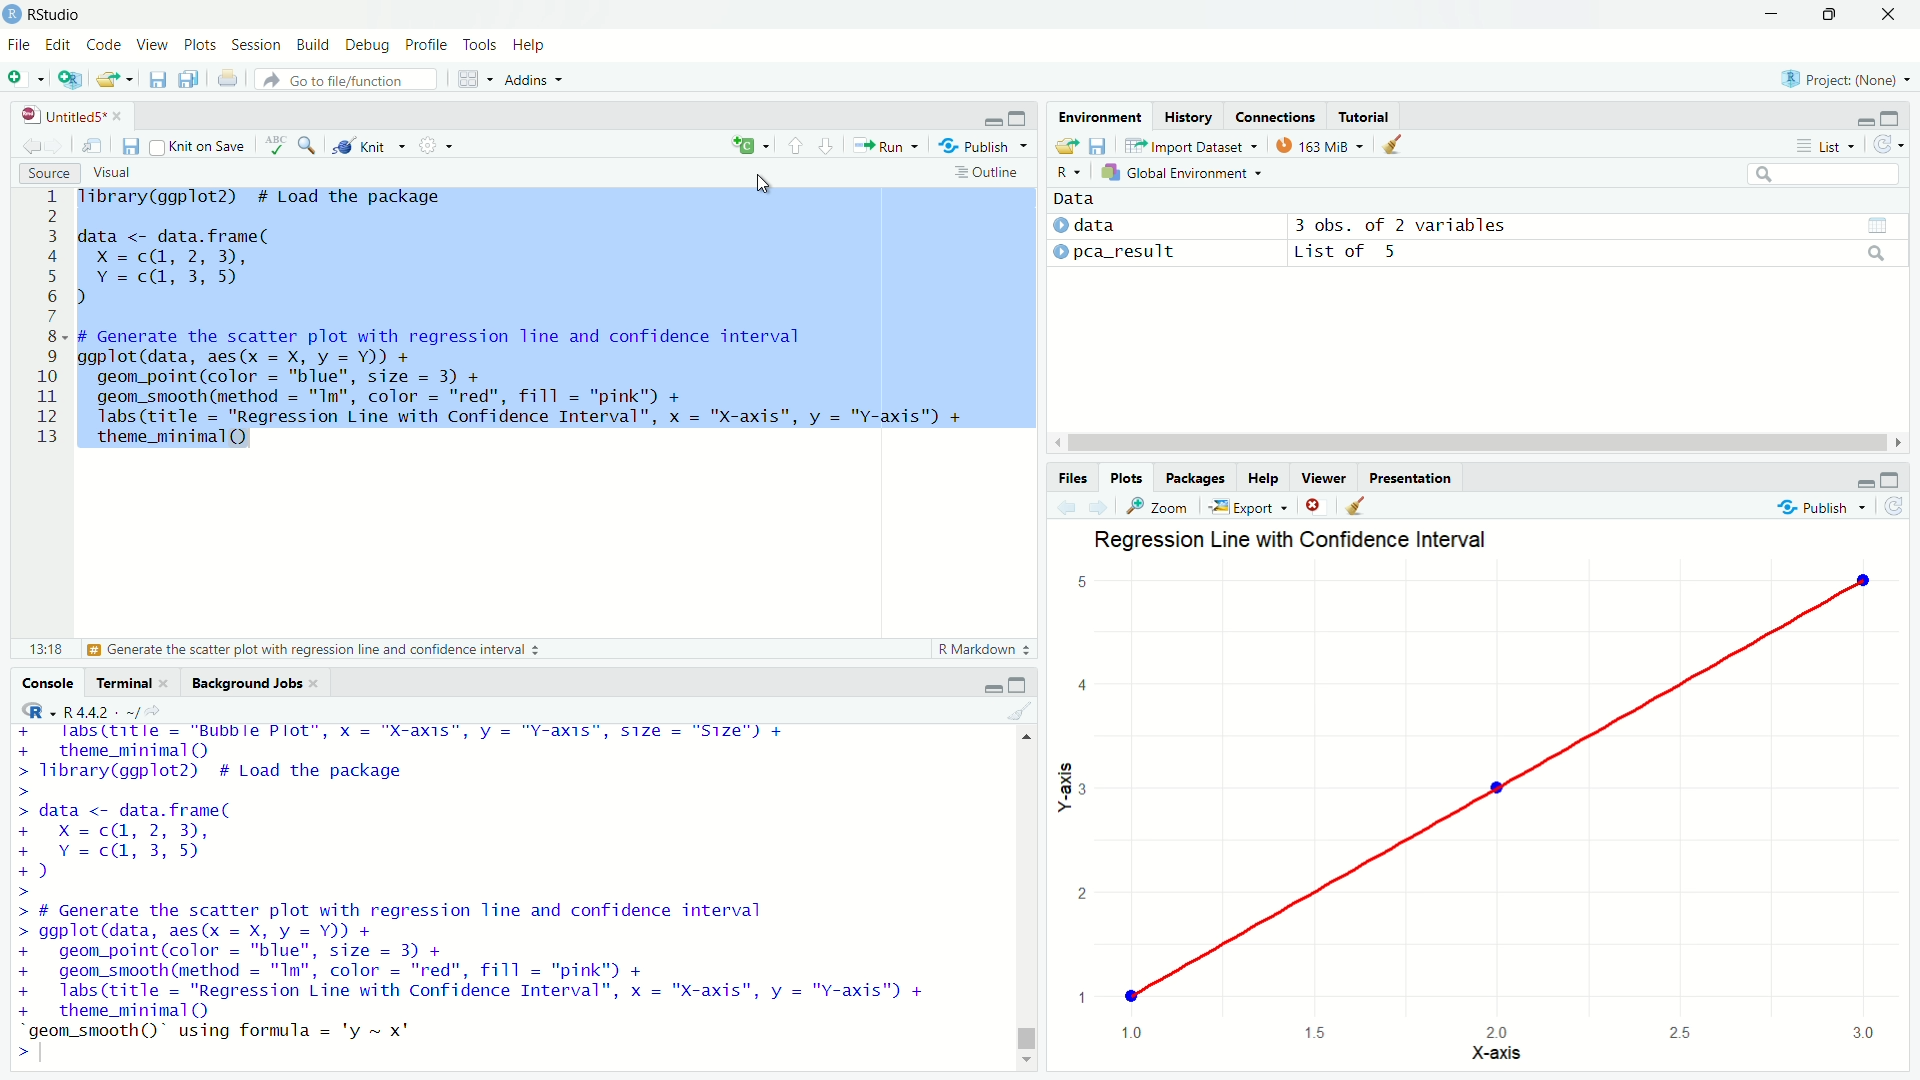 Image resolution: width=1920 pixels, height=1080 pixels. What do you see at coordinates (1069, 172) in the screenshot?
I see `R` at bounding box center [1069, 172].